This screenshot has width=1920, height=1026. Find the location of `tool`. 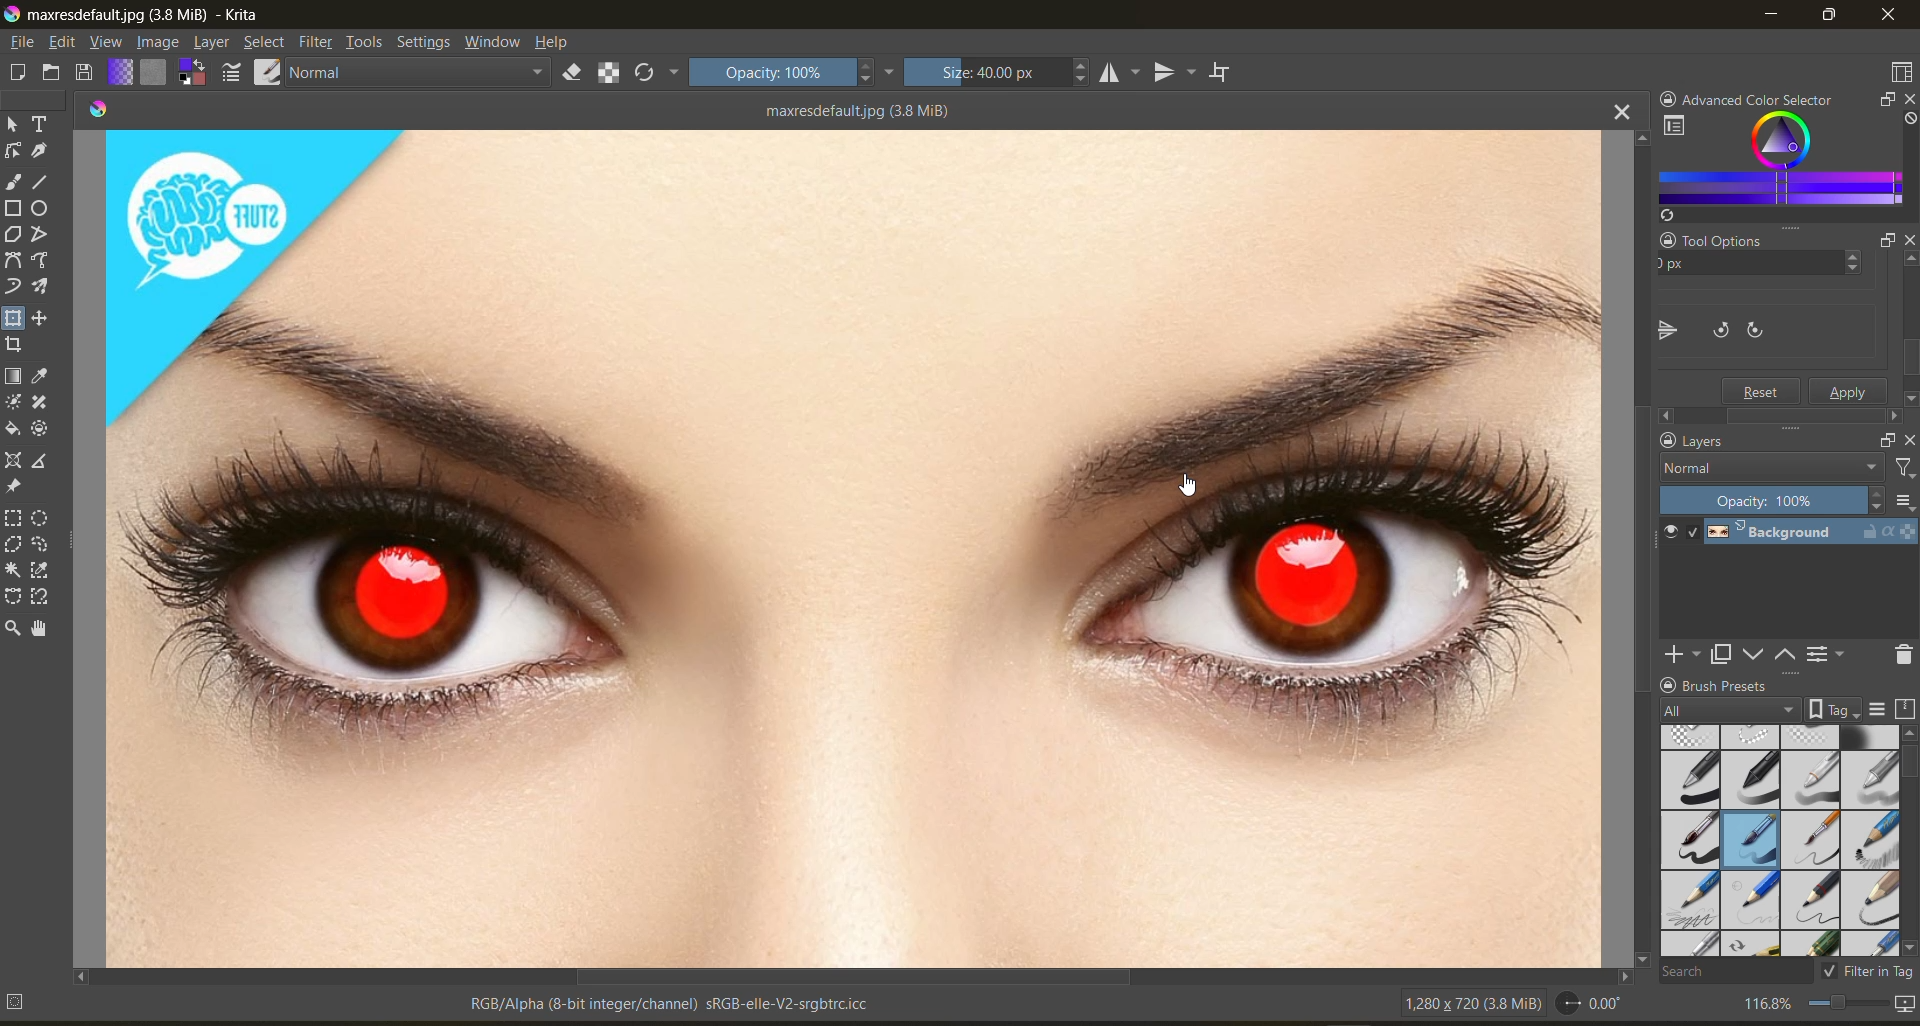

tool is located at coordinates (41, 431).